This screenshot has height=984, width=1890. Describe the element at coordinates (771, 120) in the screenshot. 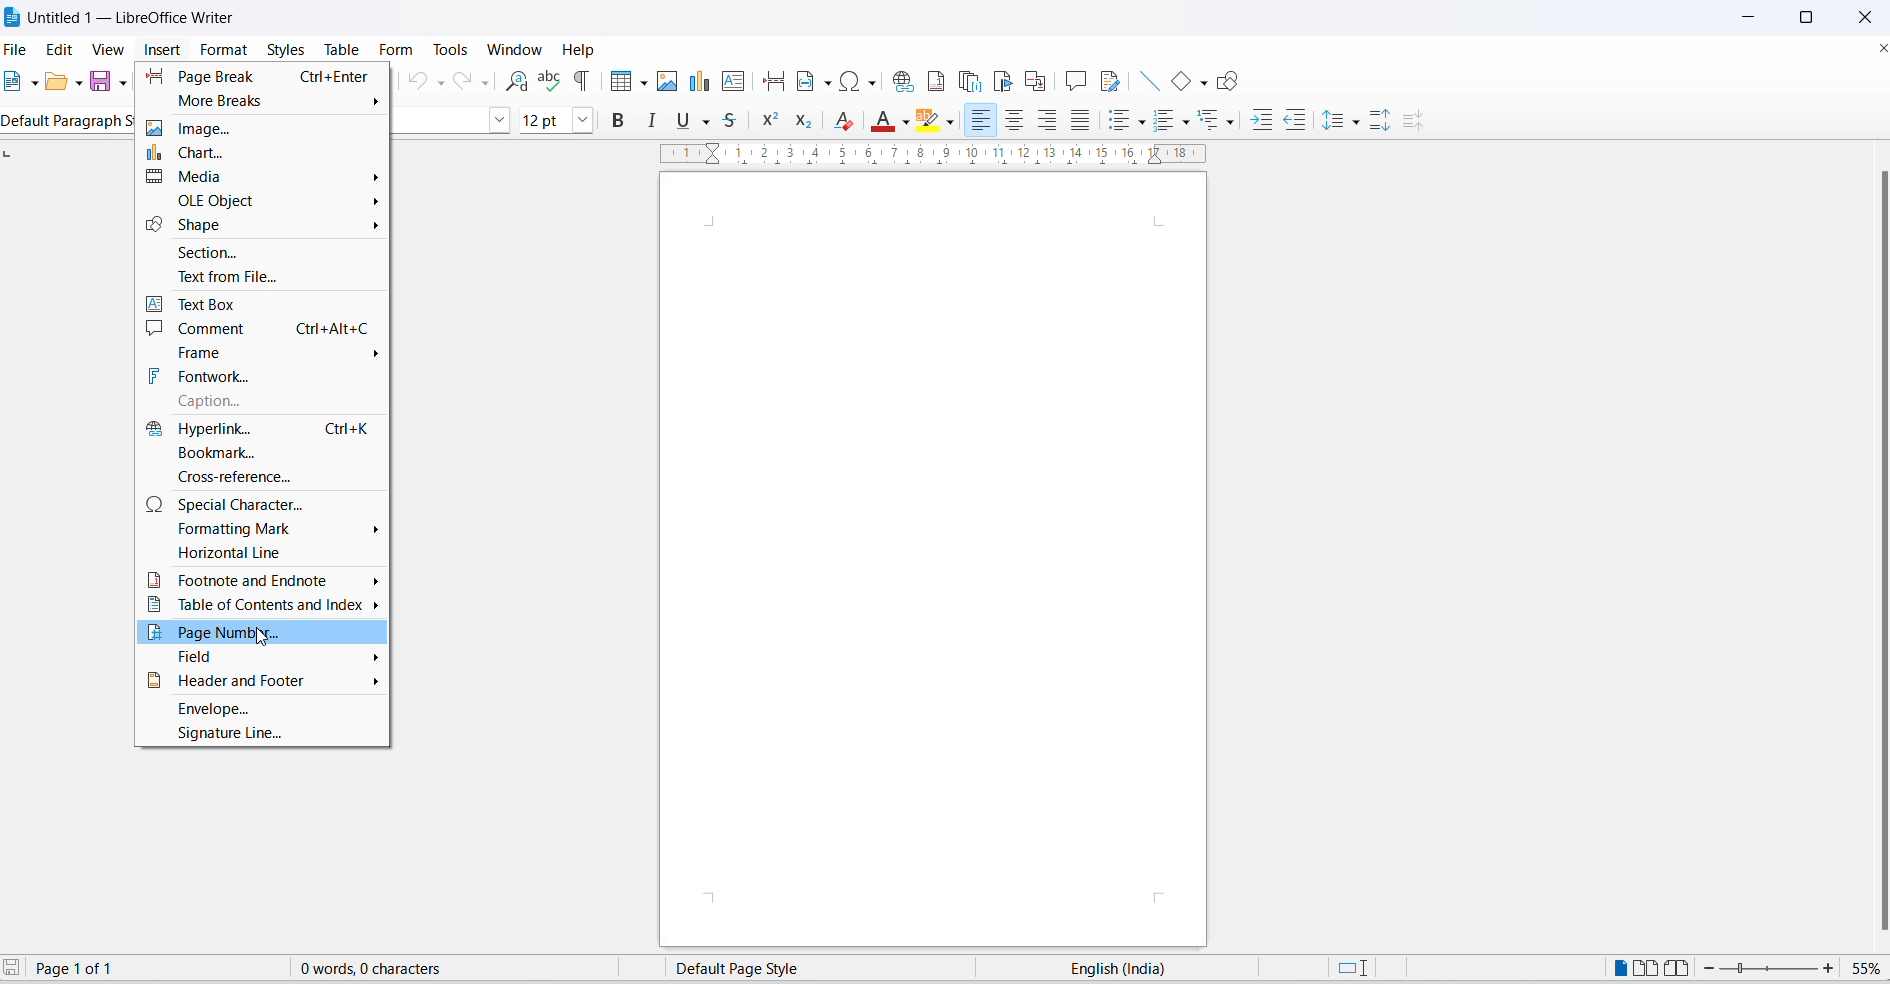

I see `superscript` at that location.